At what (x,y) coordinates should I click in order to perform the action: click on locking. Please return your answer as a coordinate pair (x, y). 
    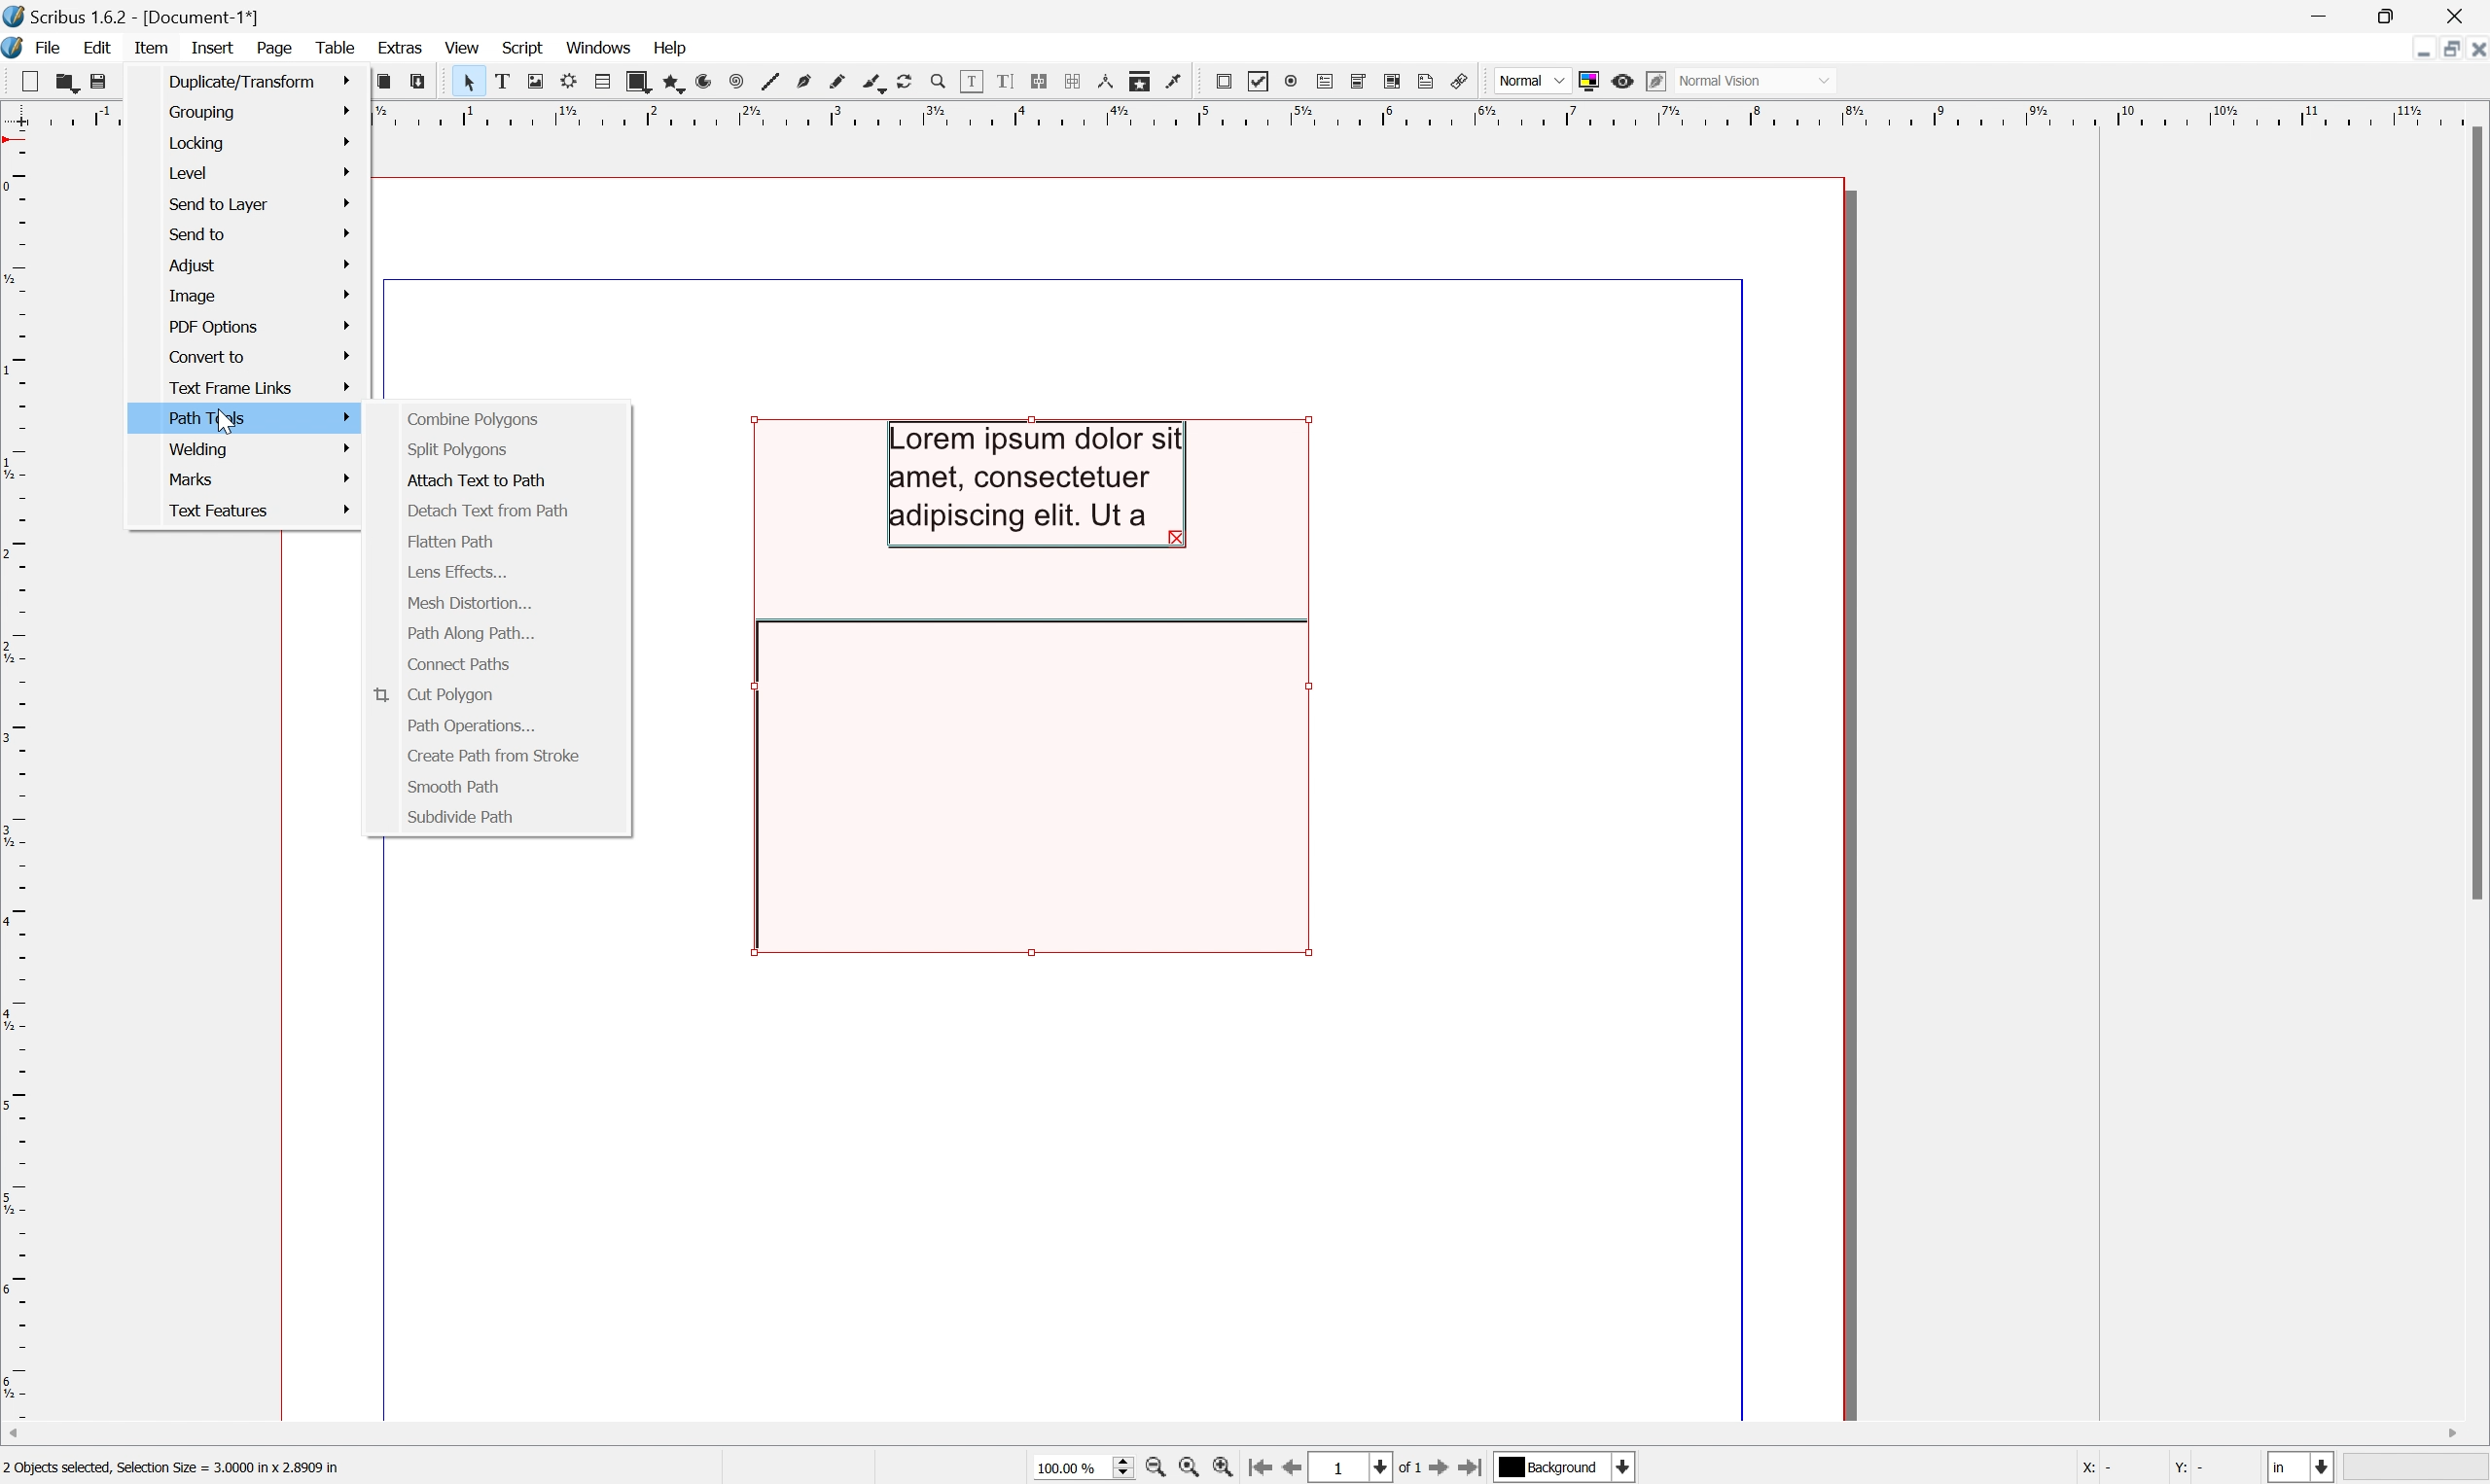
    Looking at the image, I should click on (261, 140).